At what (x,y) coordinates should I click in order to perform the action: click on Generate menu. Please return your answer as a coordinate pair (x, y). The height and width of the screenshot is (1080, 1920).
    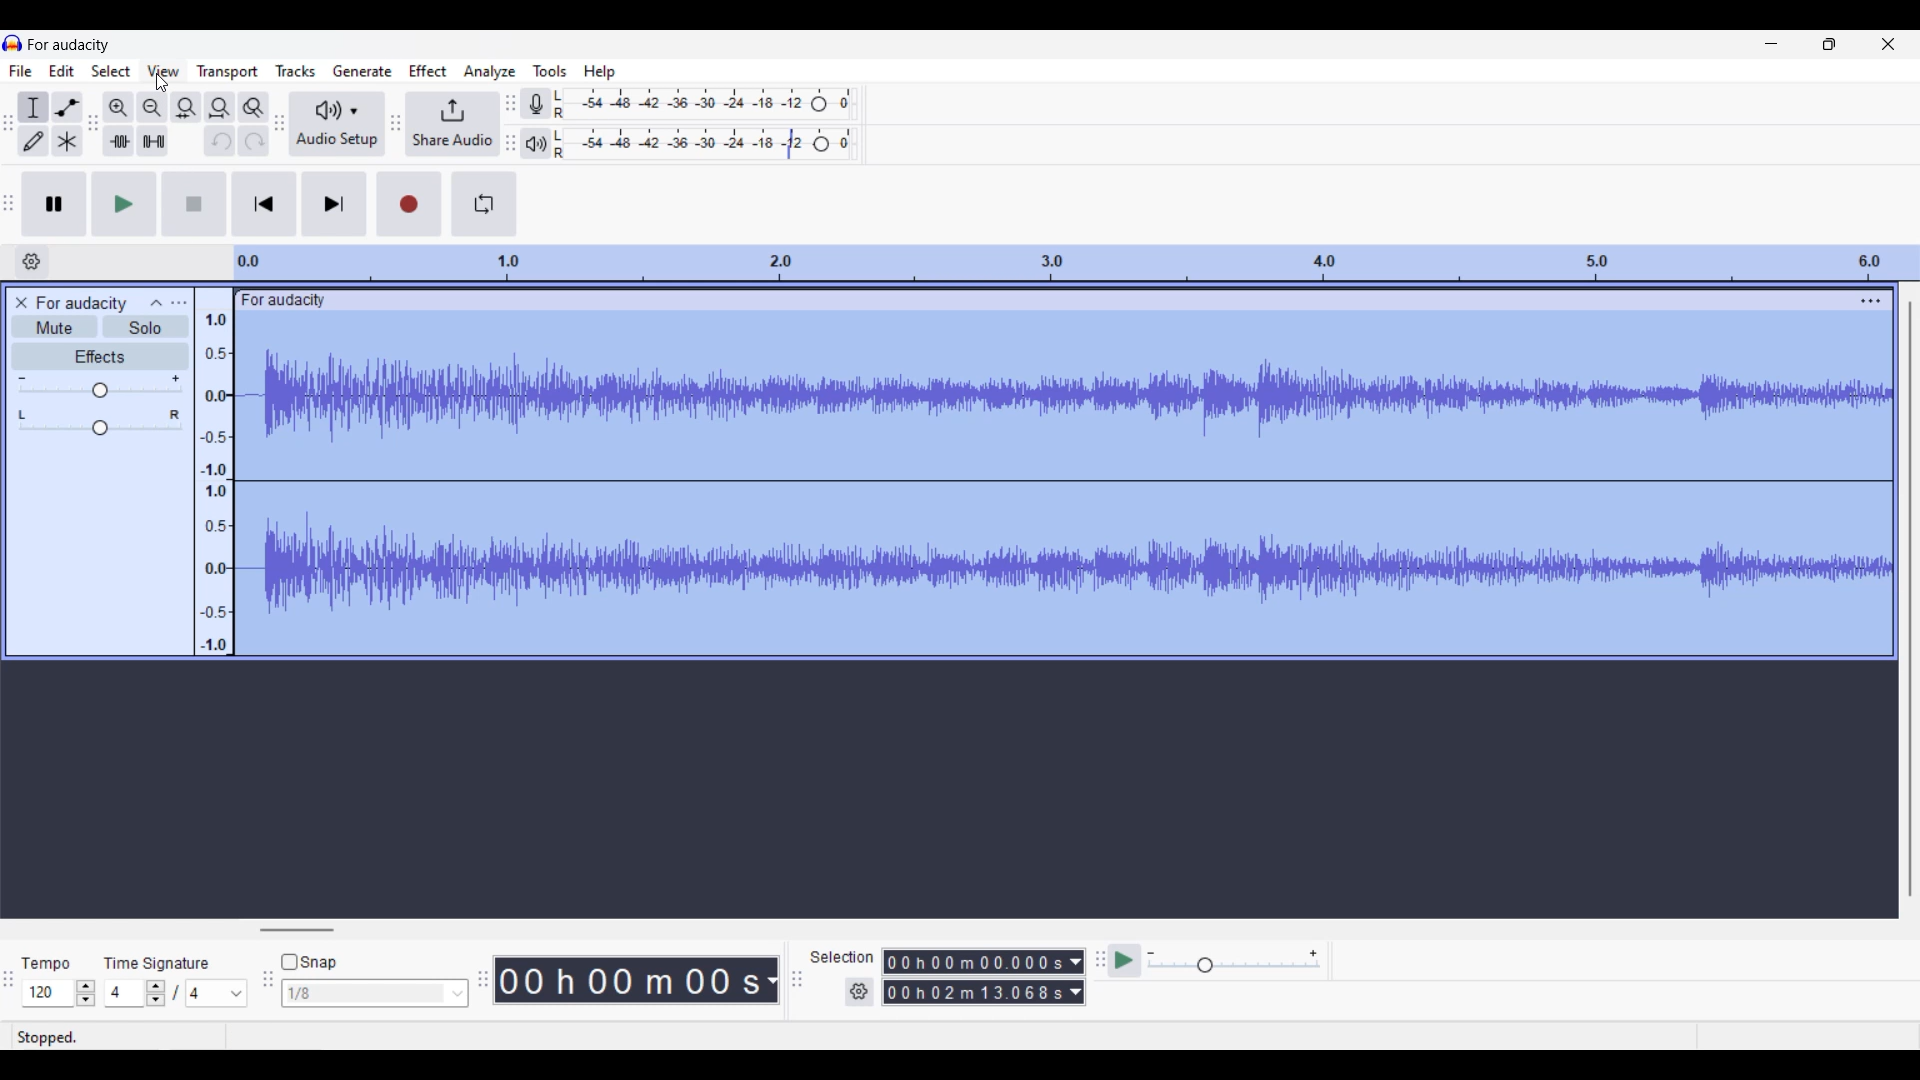
    Looking at the image, I should click on (363, 71).